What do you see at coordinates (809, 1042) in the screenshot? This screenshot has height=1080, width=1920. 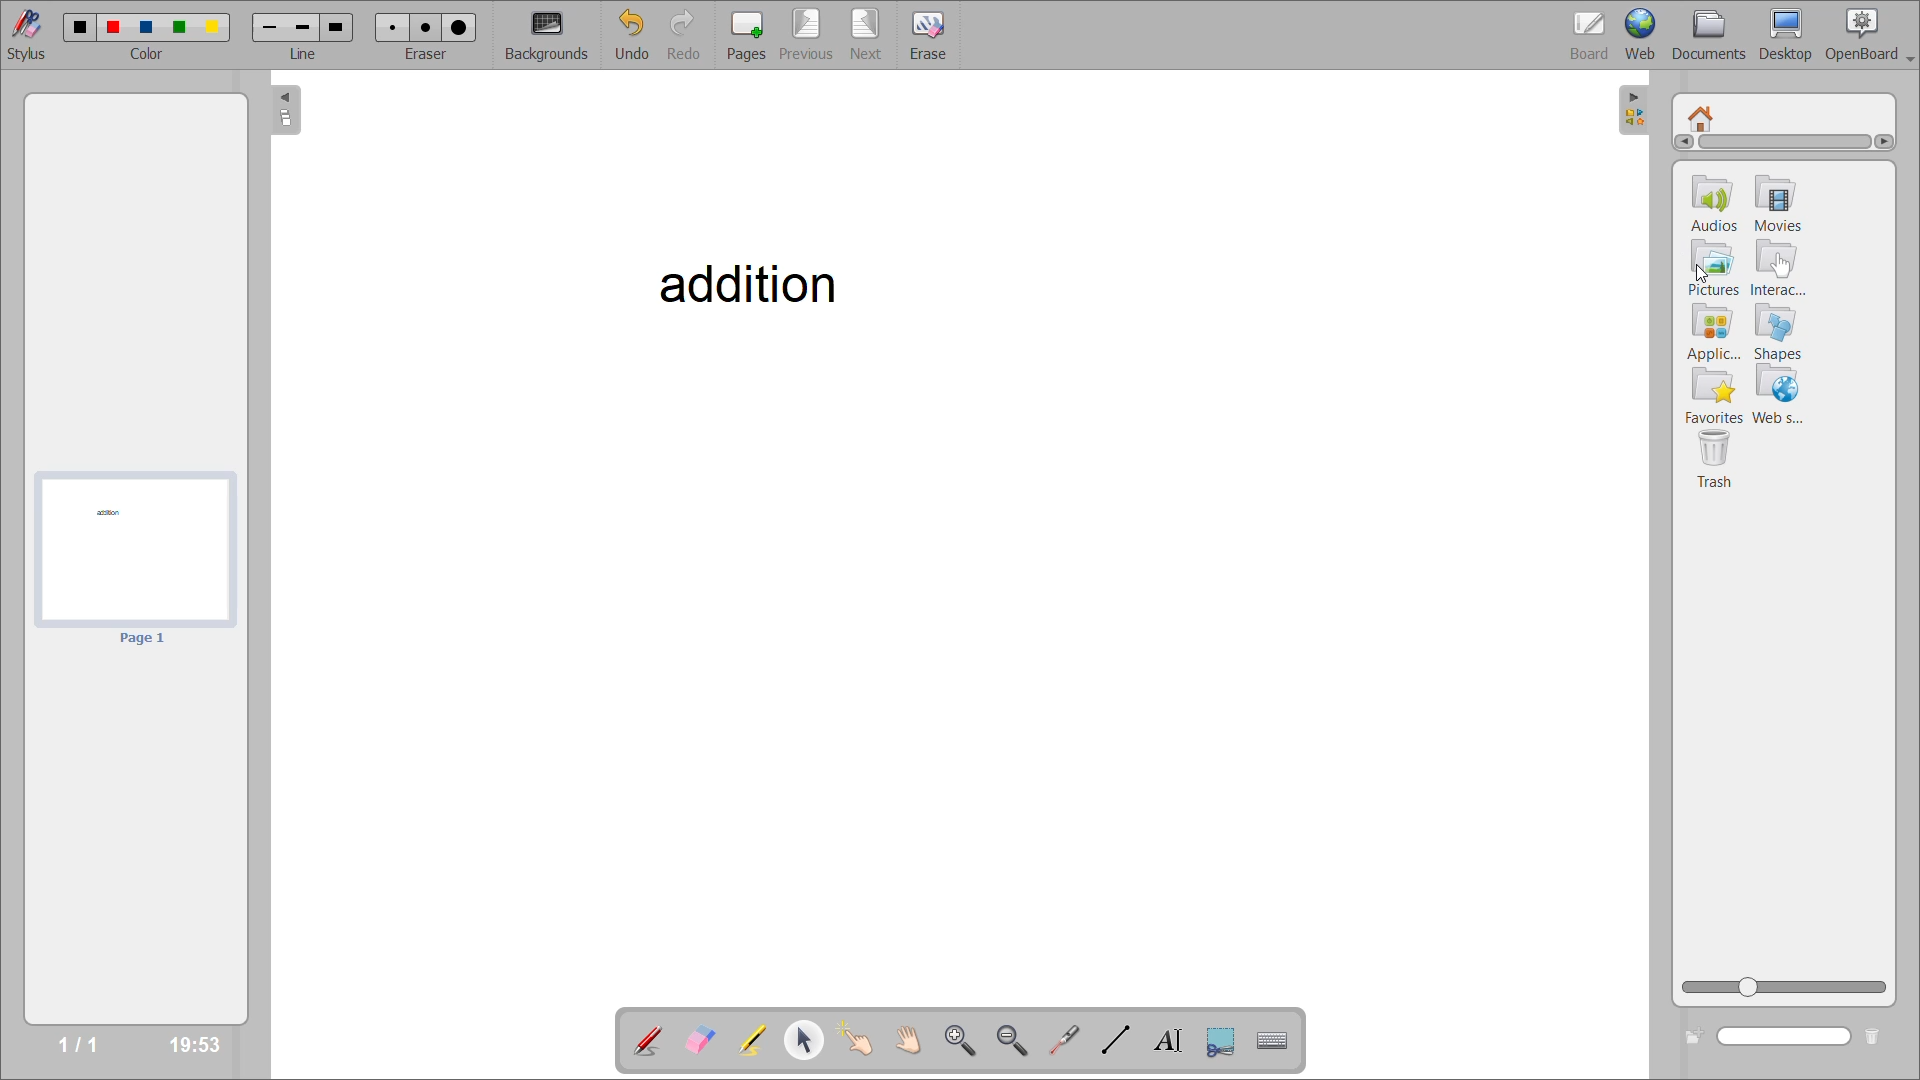 I see `select and modify  objects` at bounding box center [809, 1042].